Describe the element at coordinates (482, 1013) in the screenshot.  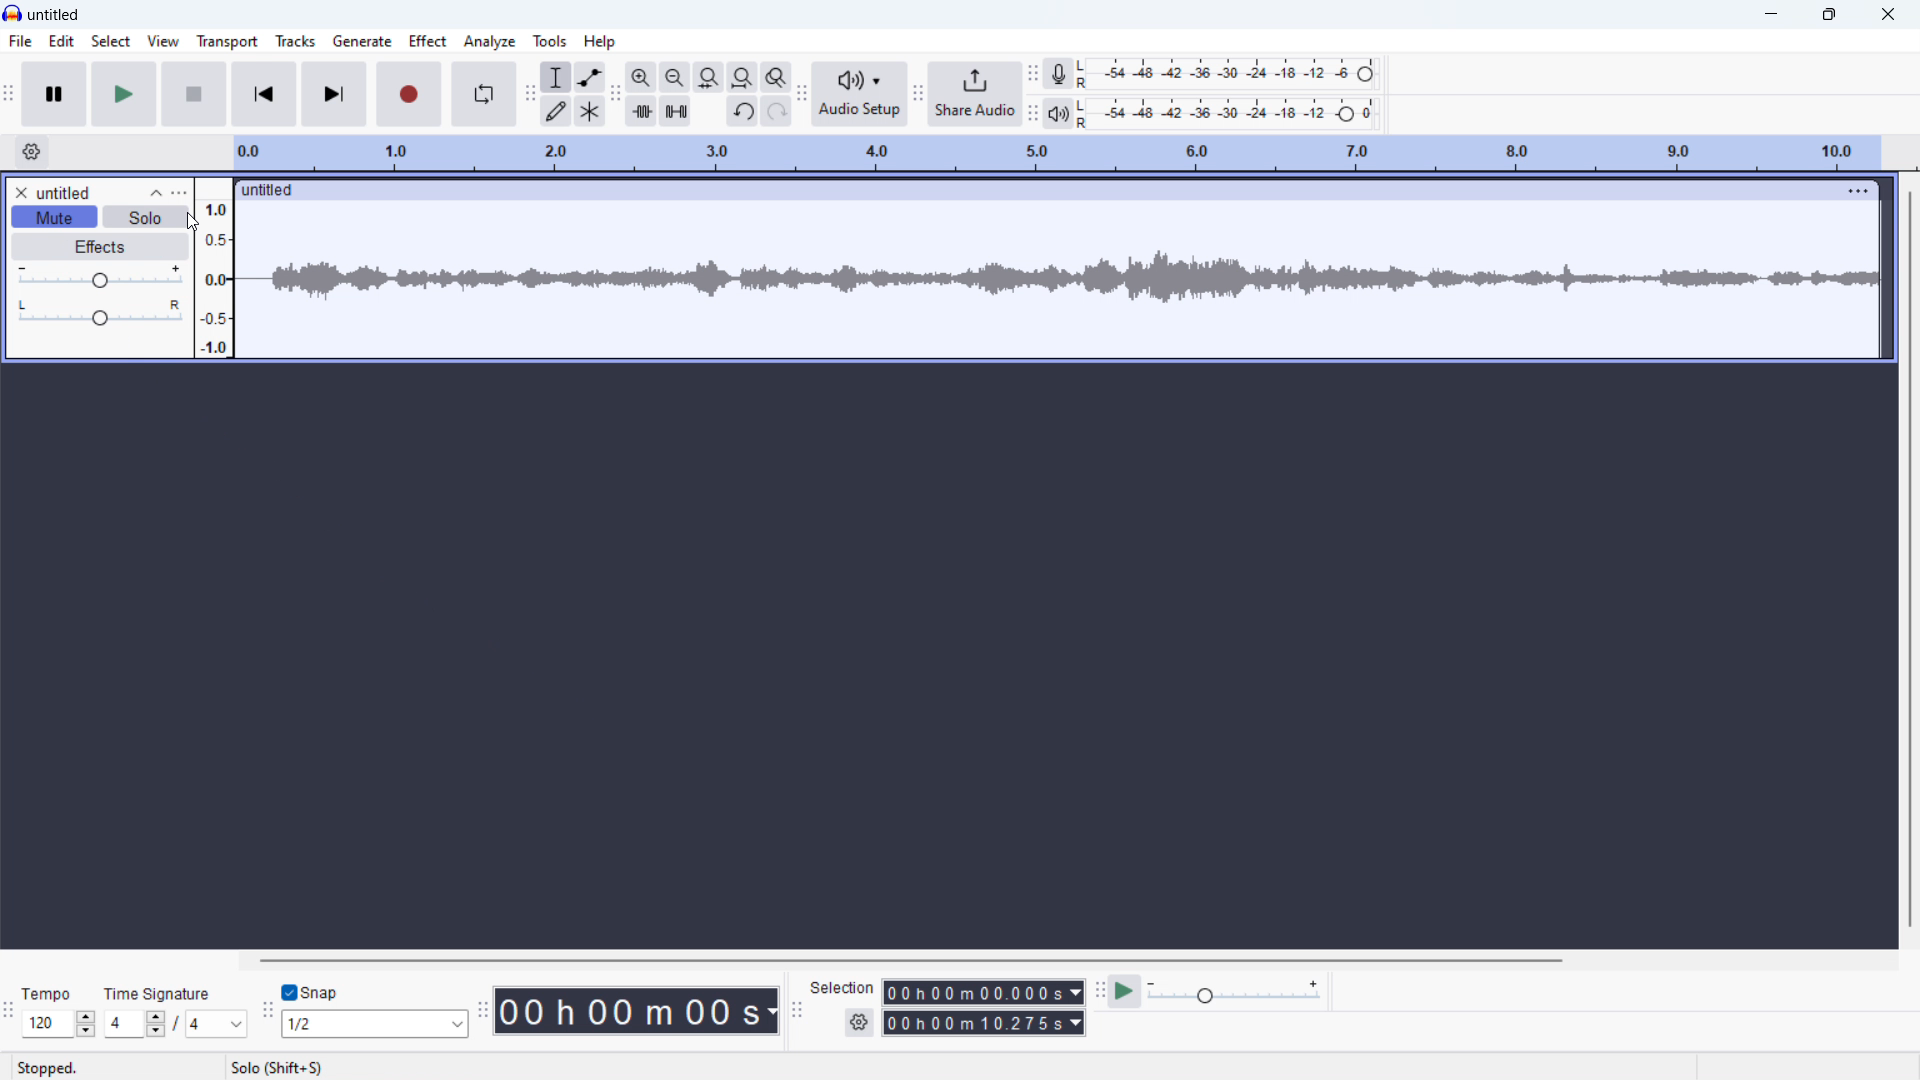
I see `time toolbar` at that location.